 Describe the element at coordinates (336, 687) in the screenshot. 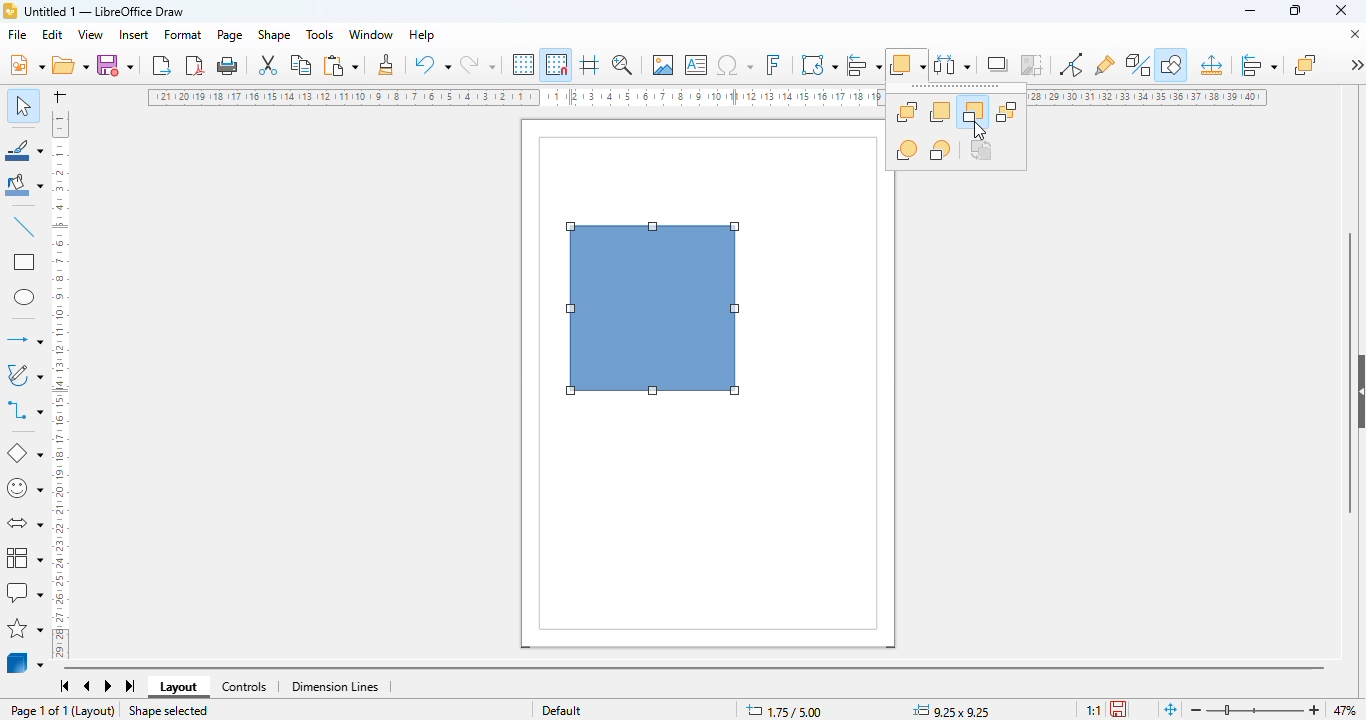

I see `dimension lines` at that location.